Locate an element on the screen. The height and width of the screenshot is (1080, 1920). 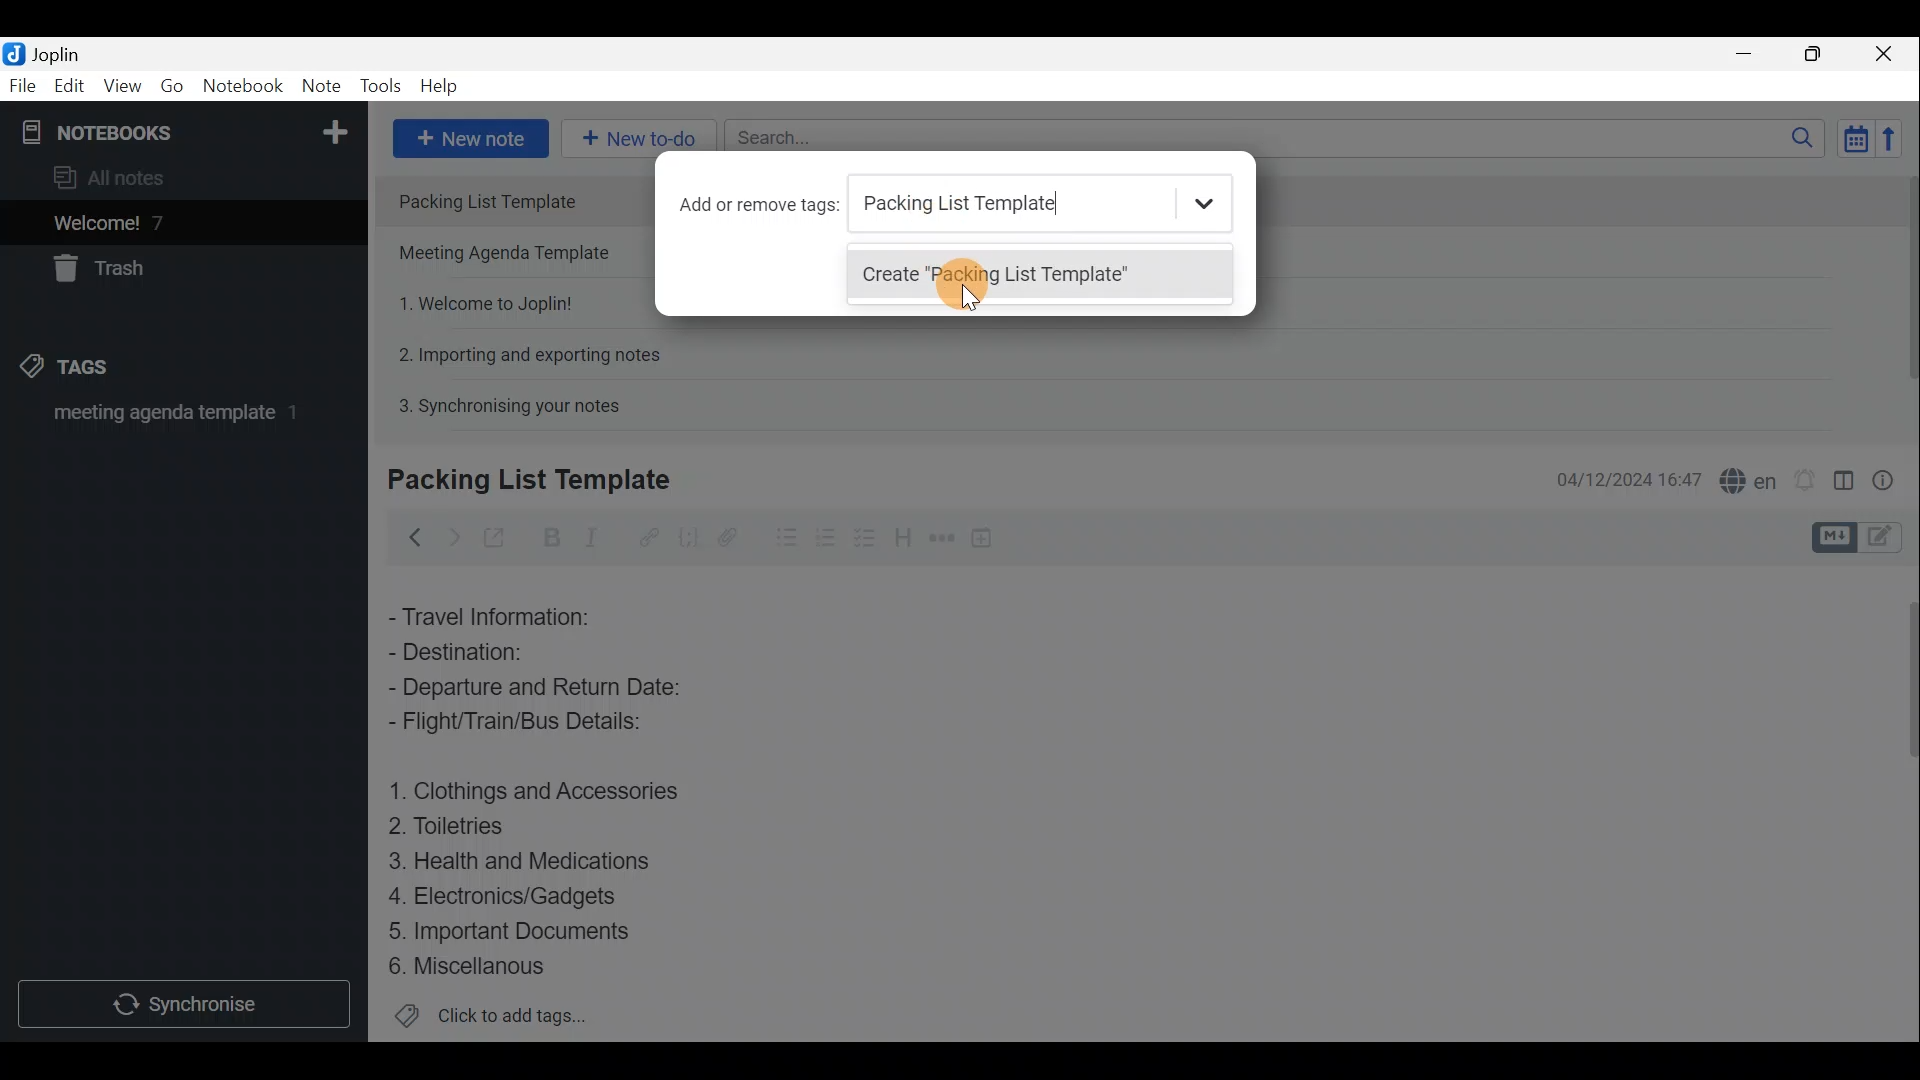
Create "Packing list template" is located at coordinates (1010, 275).